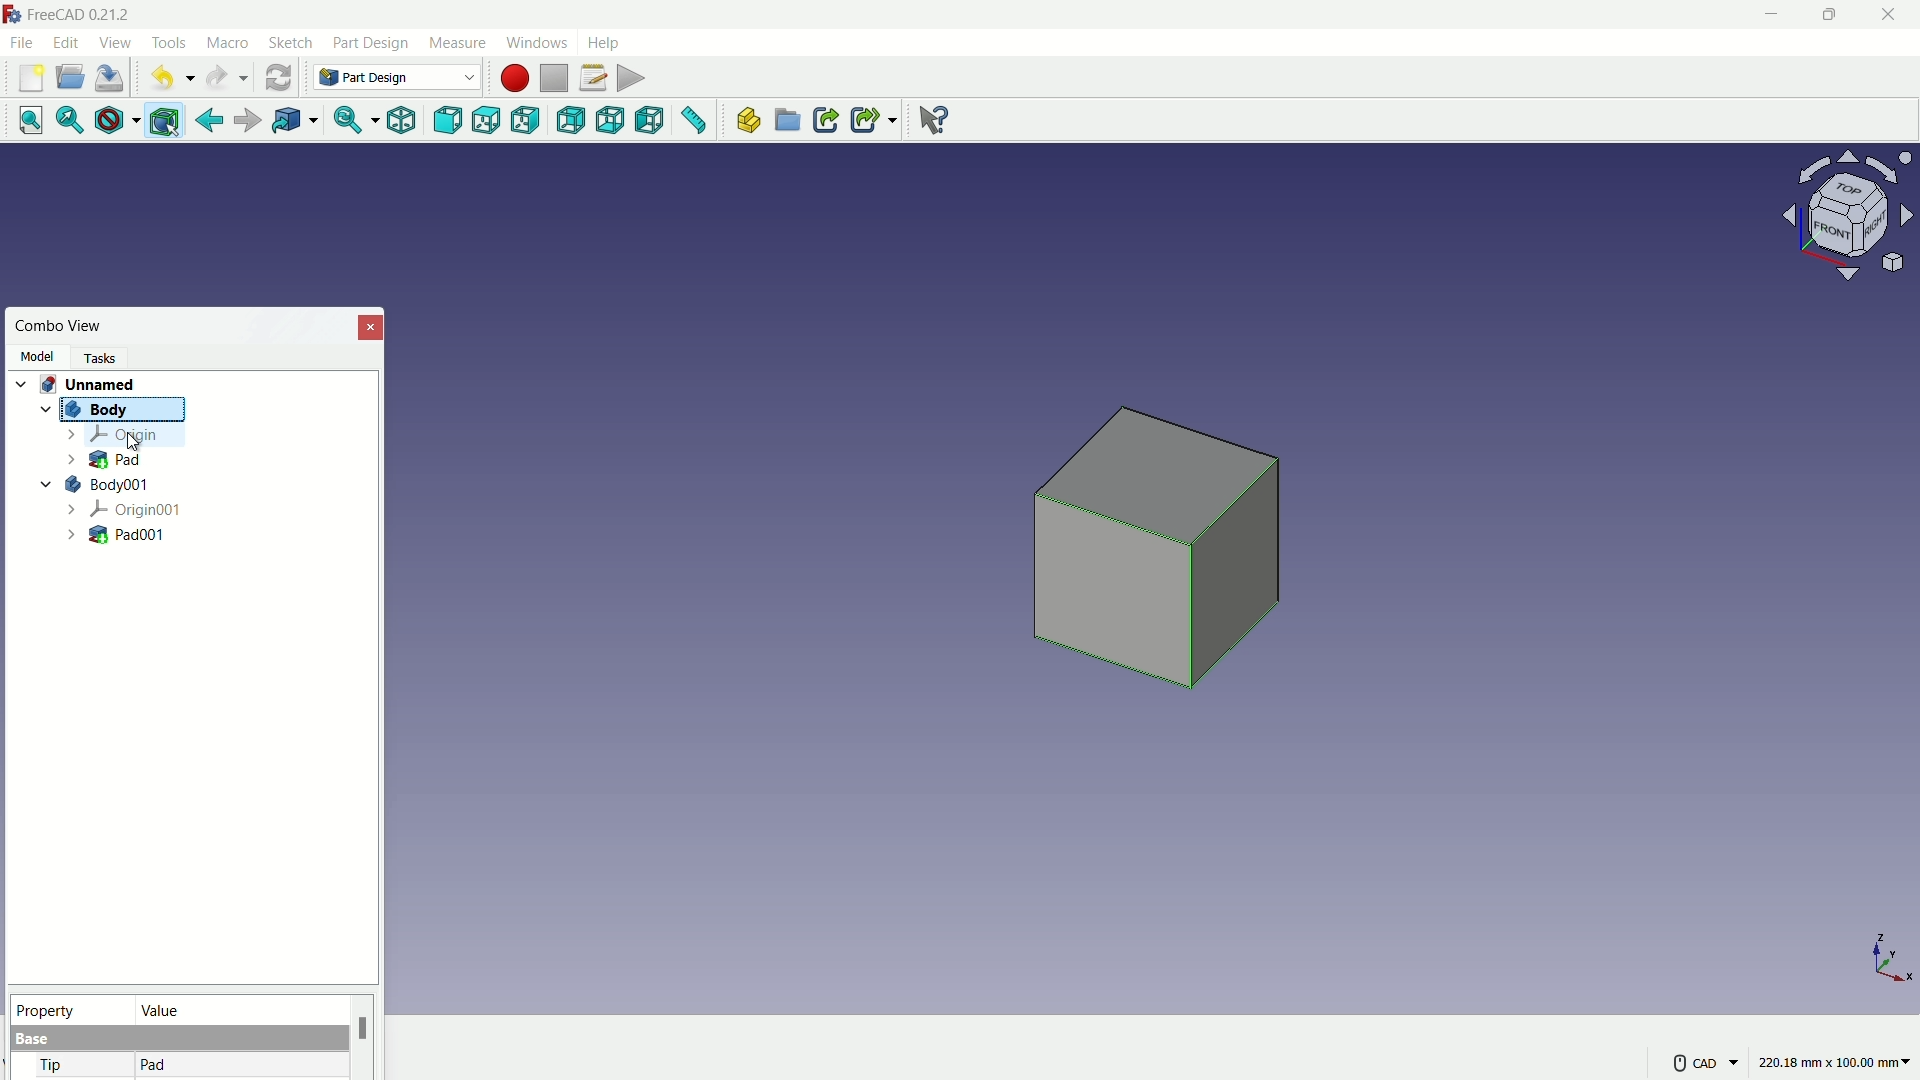 The image size is (1920, 1080). Describe the element at coordinates (363, 1037) in the screenshot. I see `scroll bar` at that location.